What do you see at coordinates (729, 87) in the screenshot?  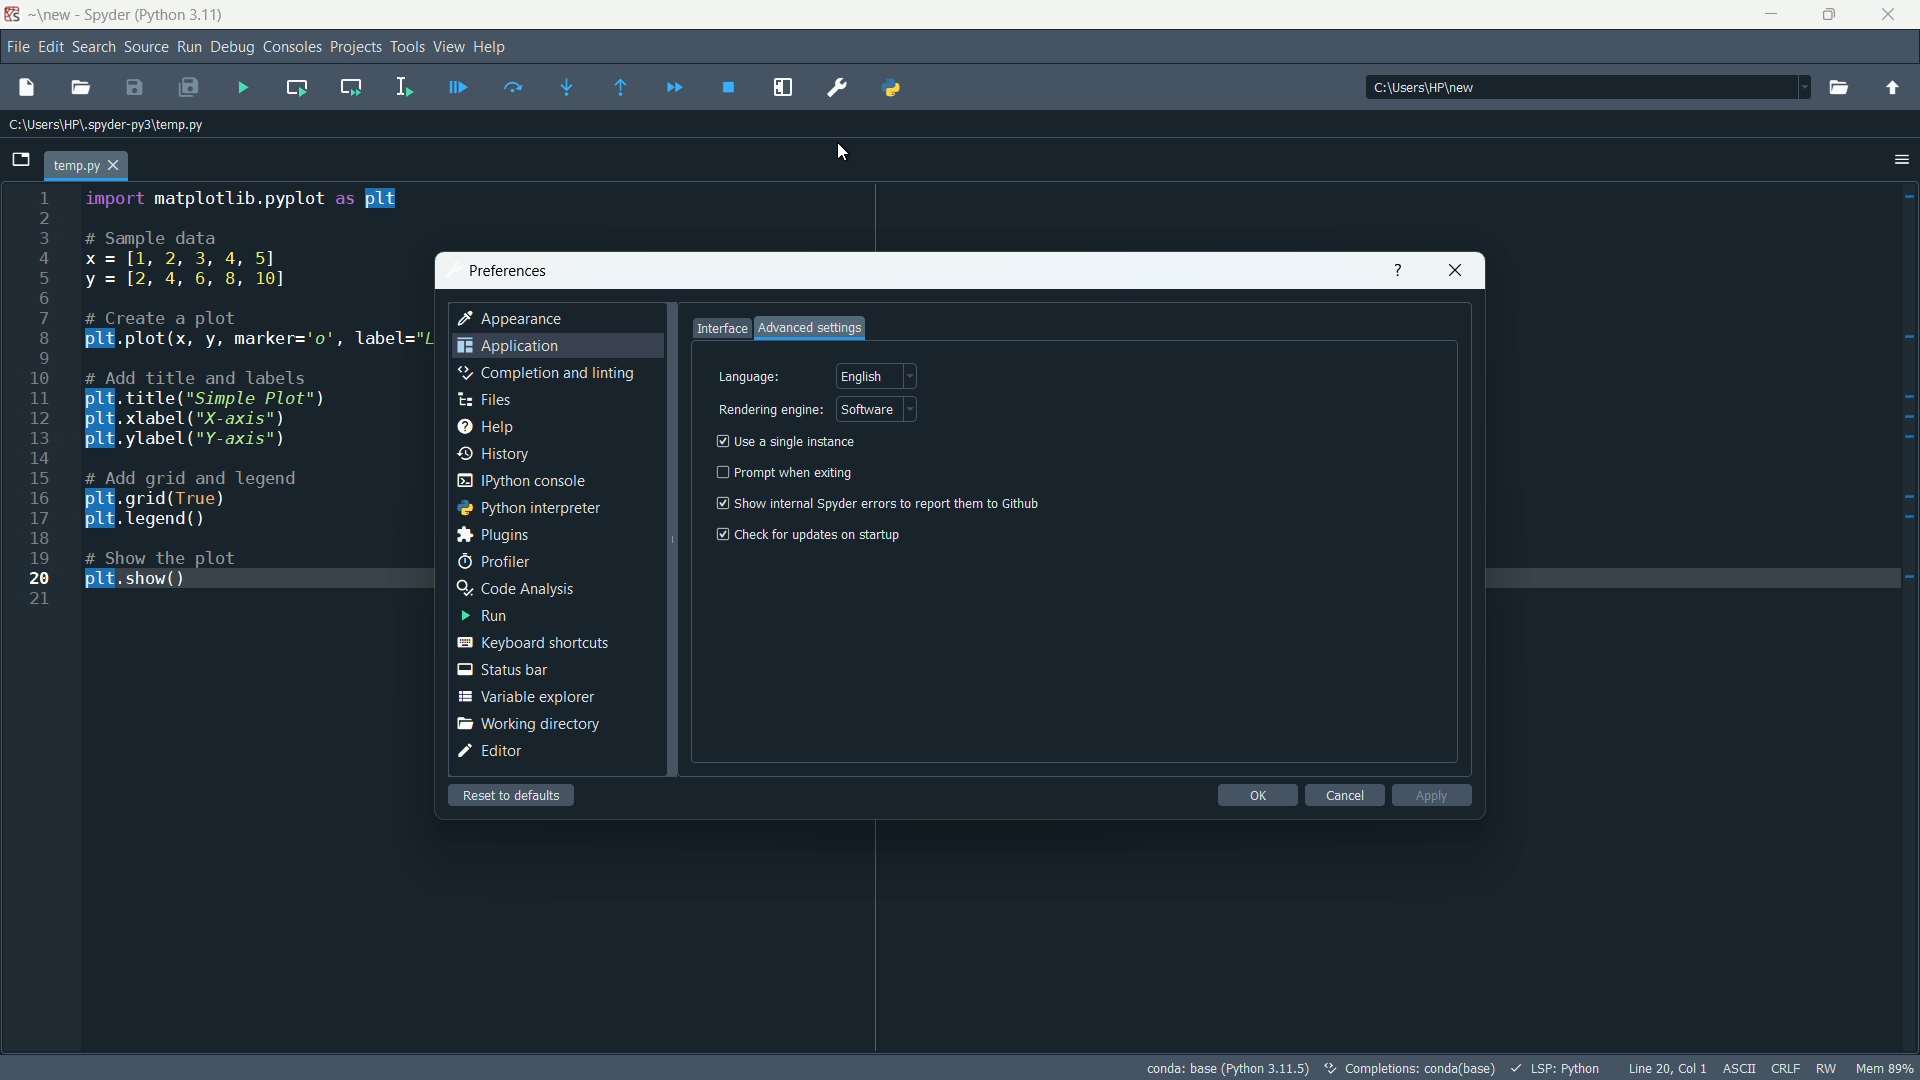 I see `stop debugging` at bounding box center [729, 87].